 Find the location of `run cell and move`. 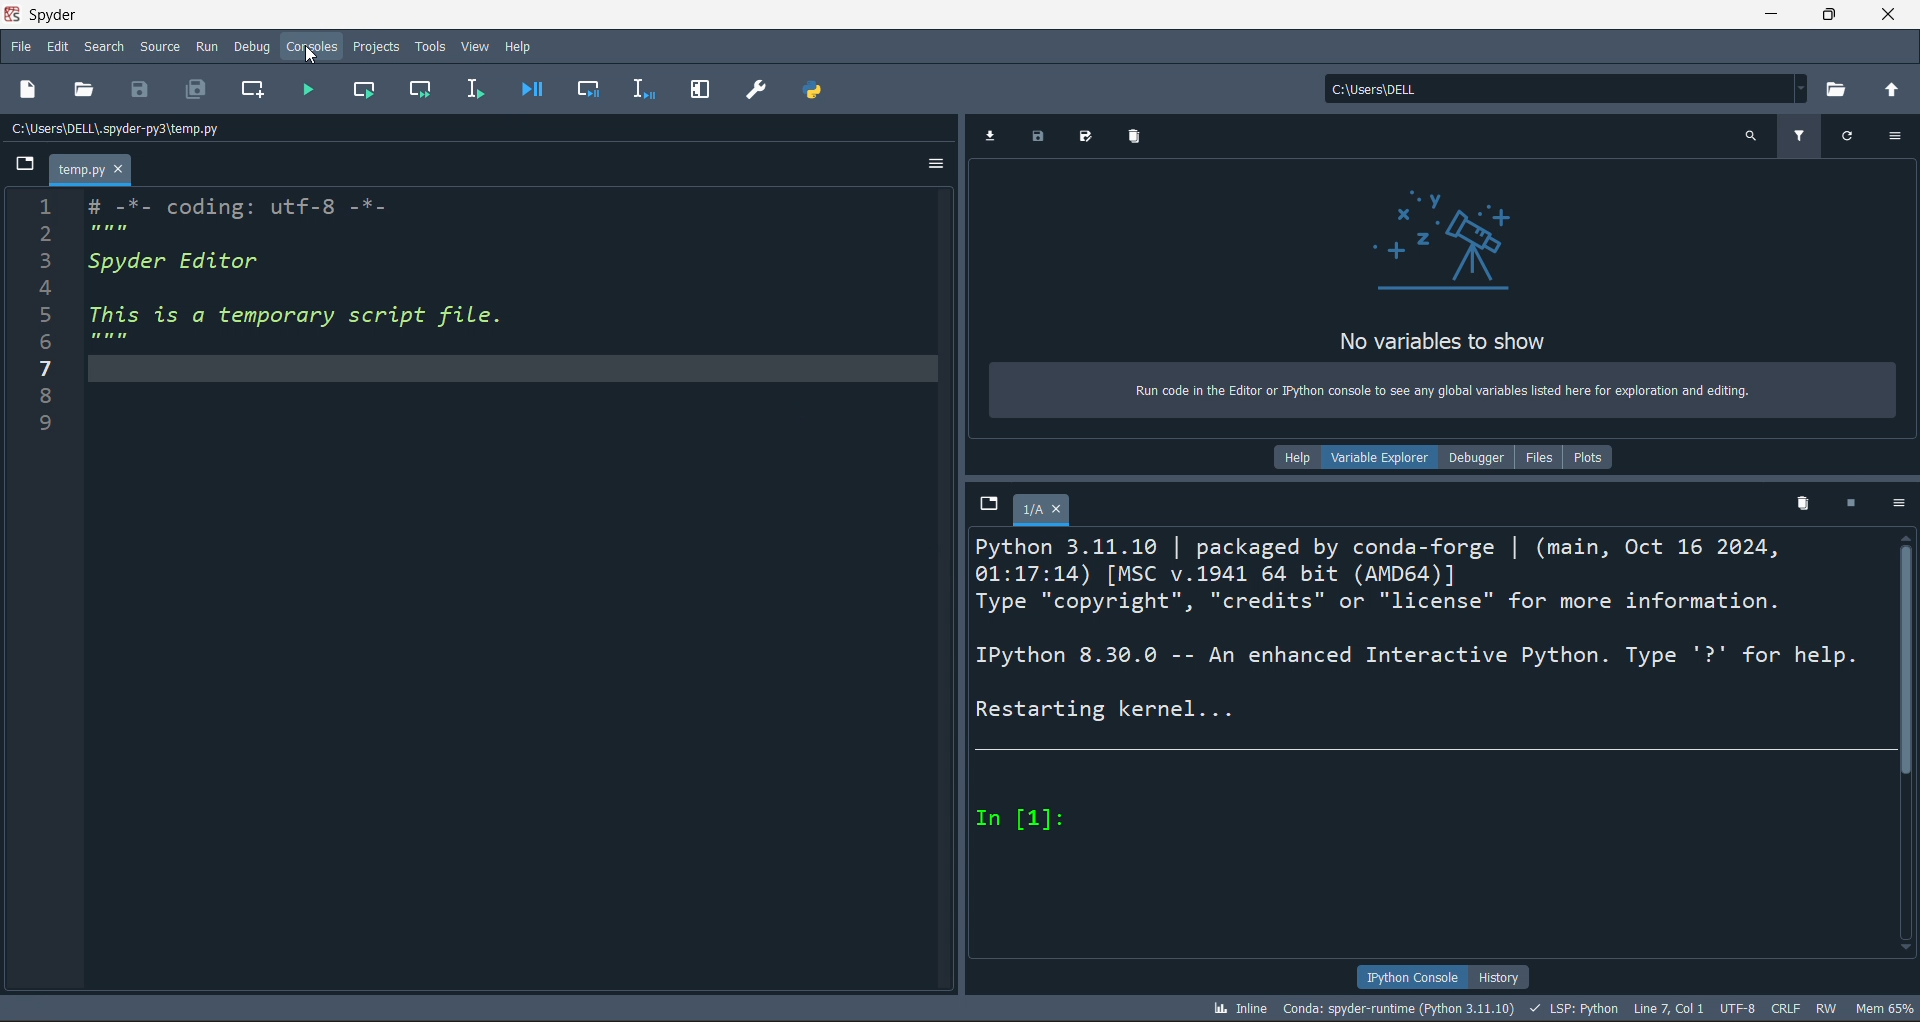

run cell and move is located at coordinates (418, 89).